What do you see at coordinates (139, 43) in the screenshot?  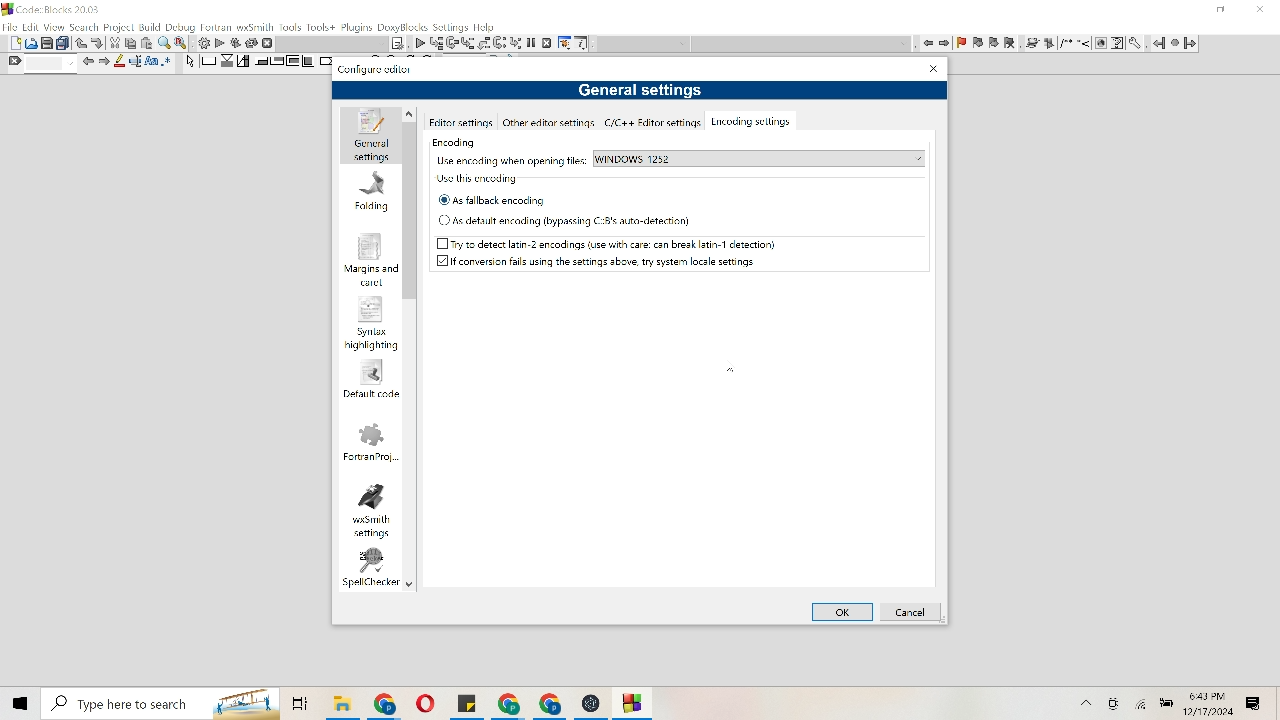 I see `Cut` at bounding box center [139, 43].